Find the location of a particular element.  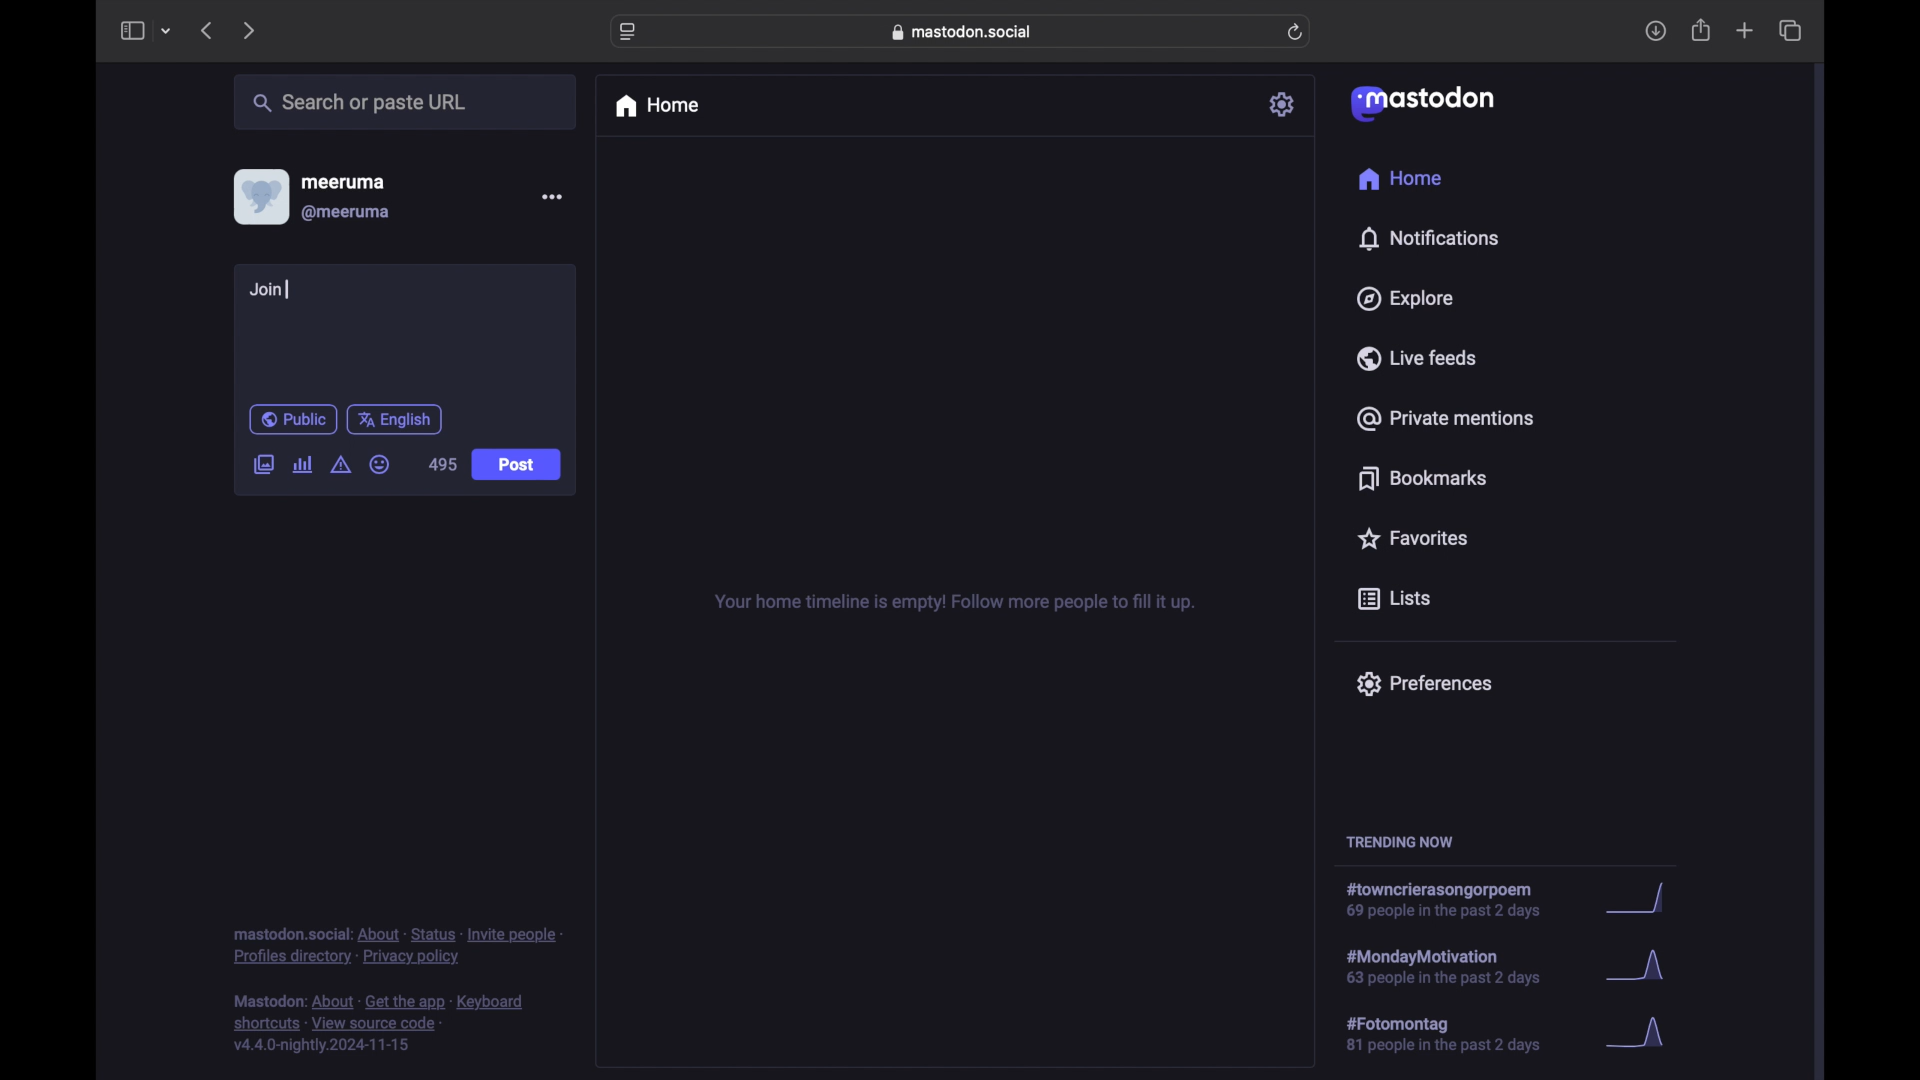

share is located at coordinates (1702, 31).